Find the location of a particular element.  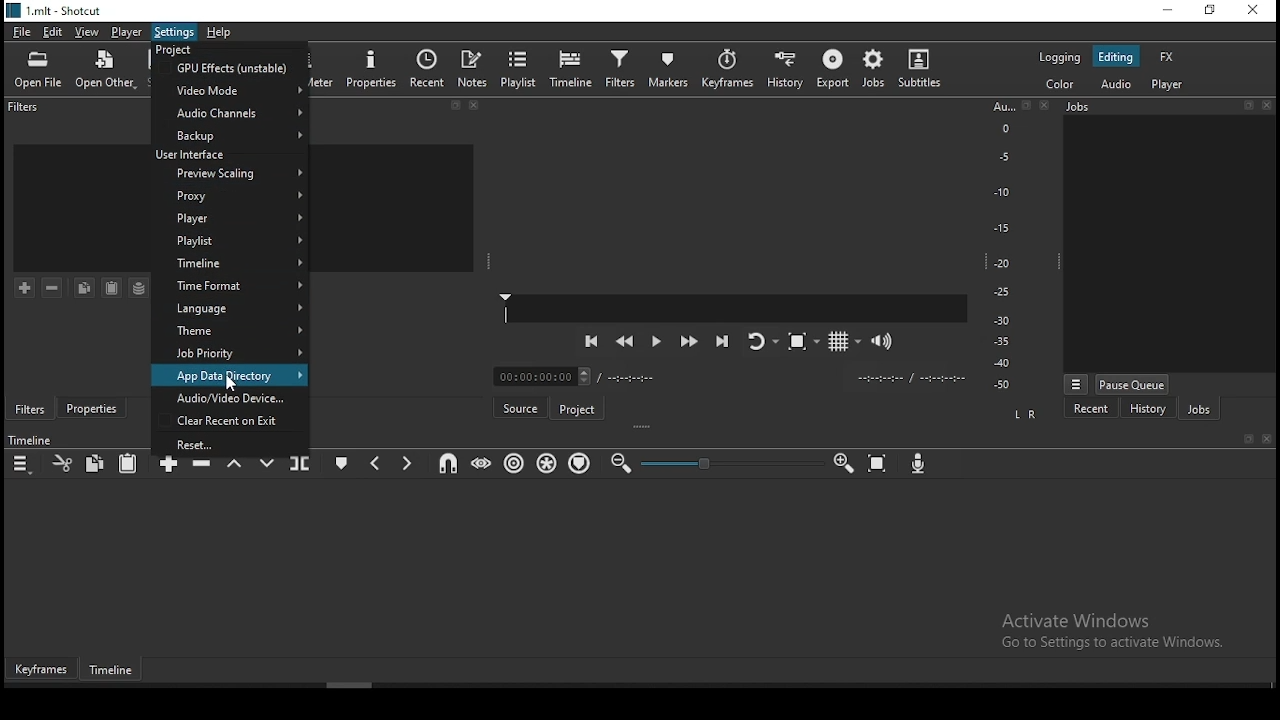

close is located at coordinates (478, 108).